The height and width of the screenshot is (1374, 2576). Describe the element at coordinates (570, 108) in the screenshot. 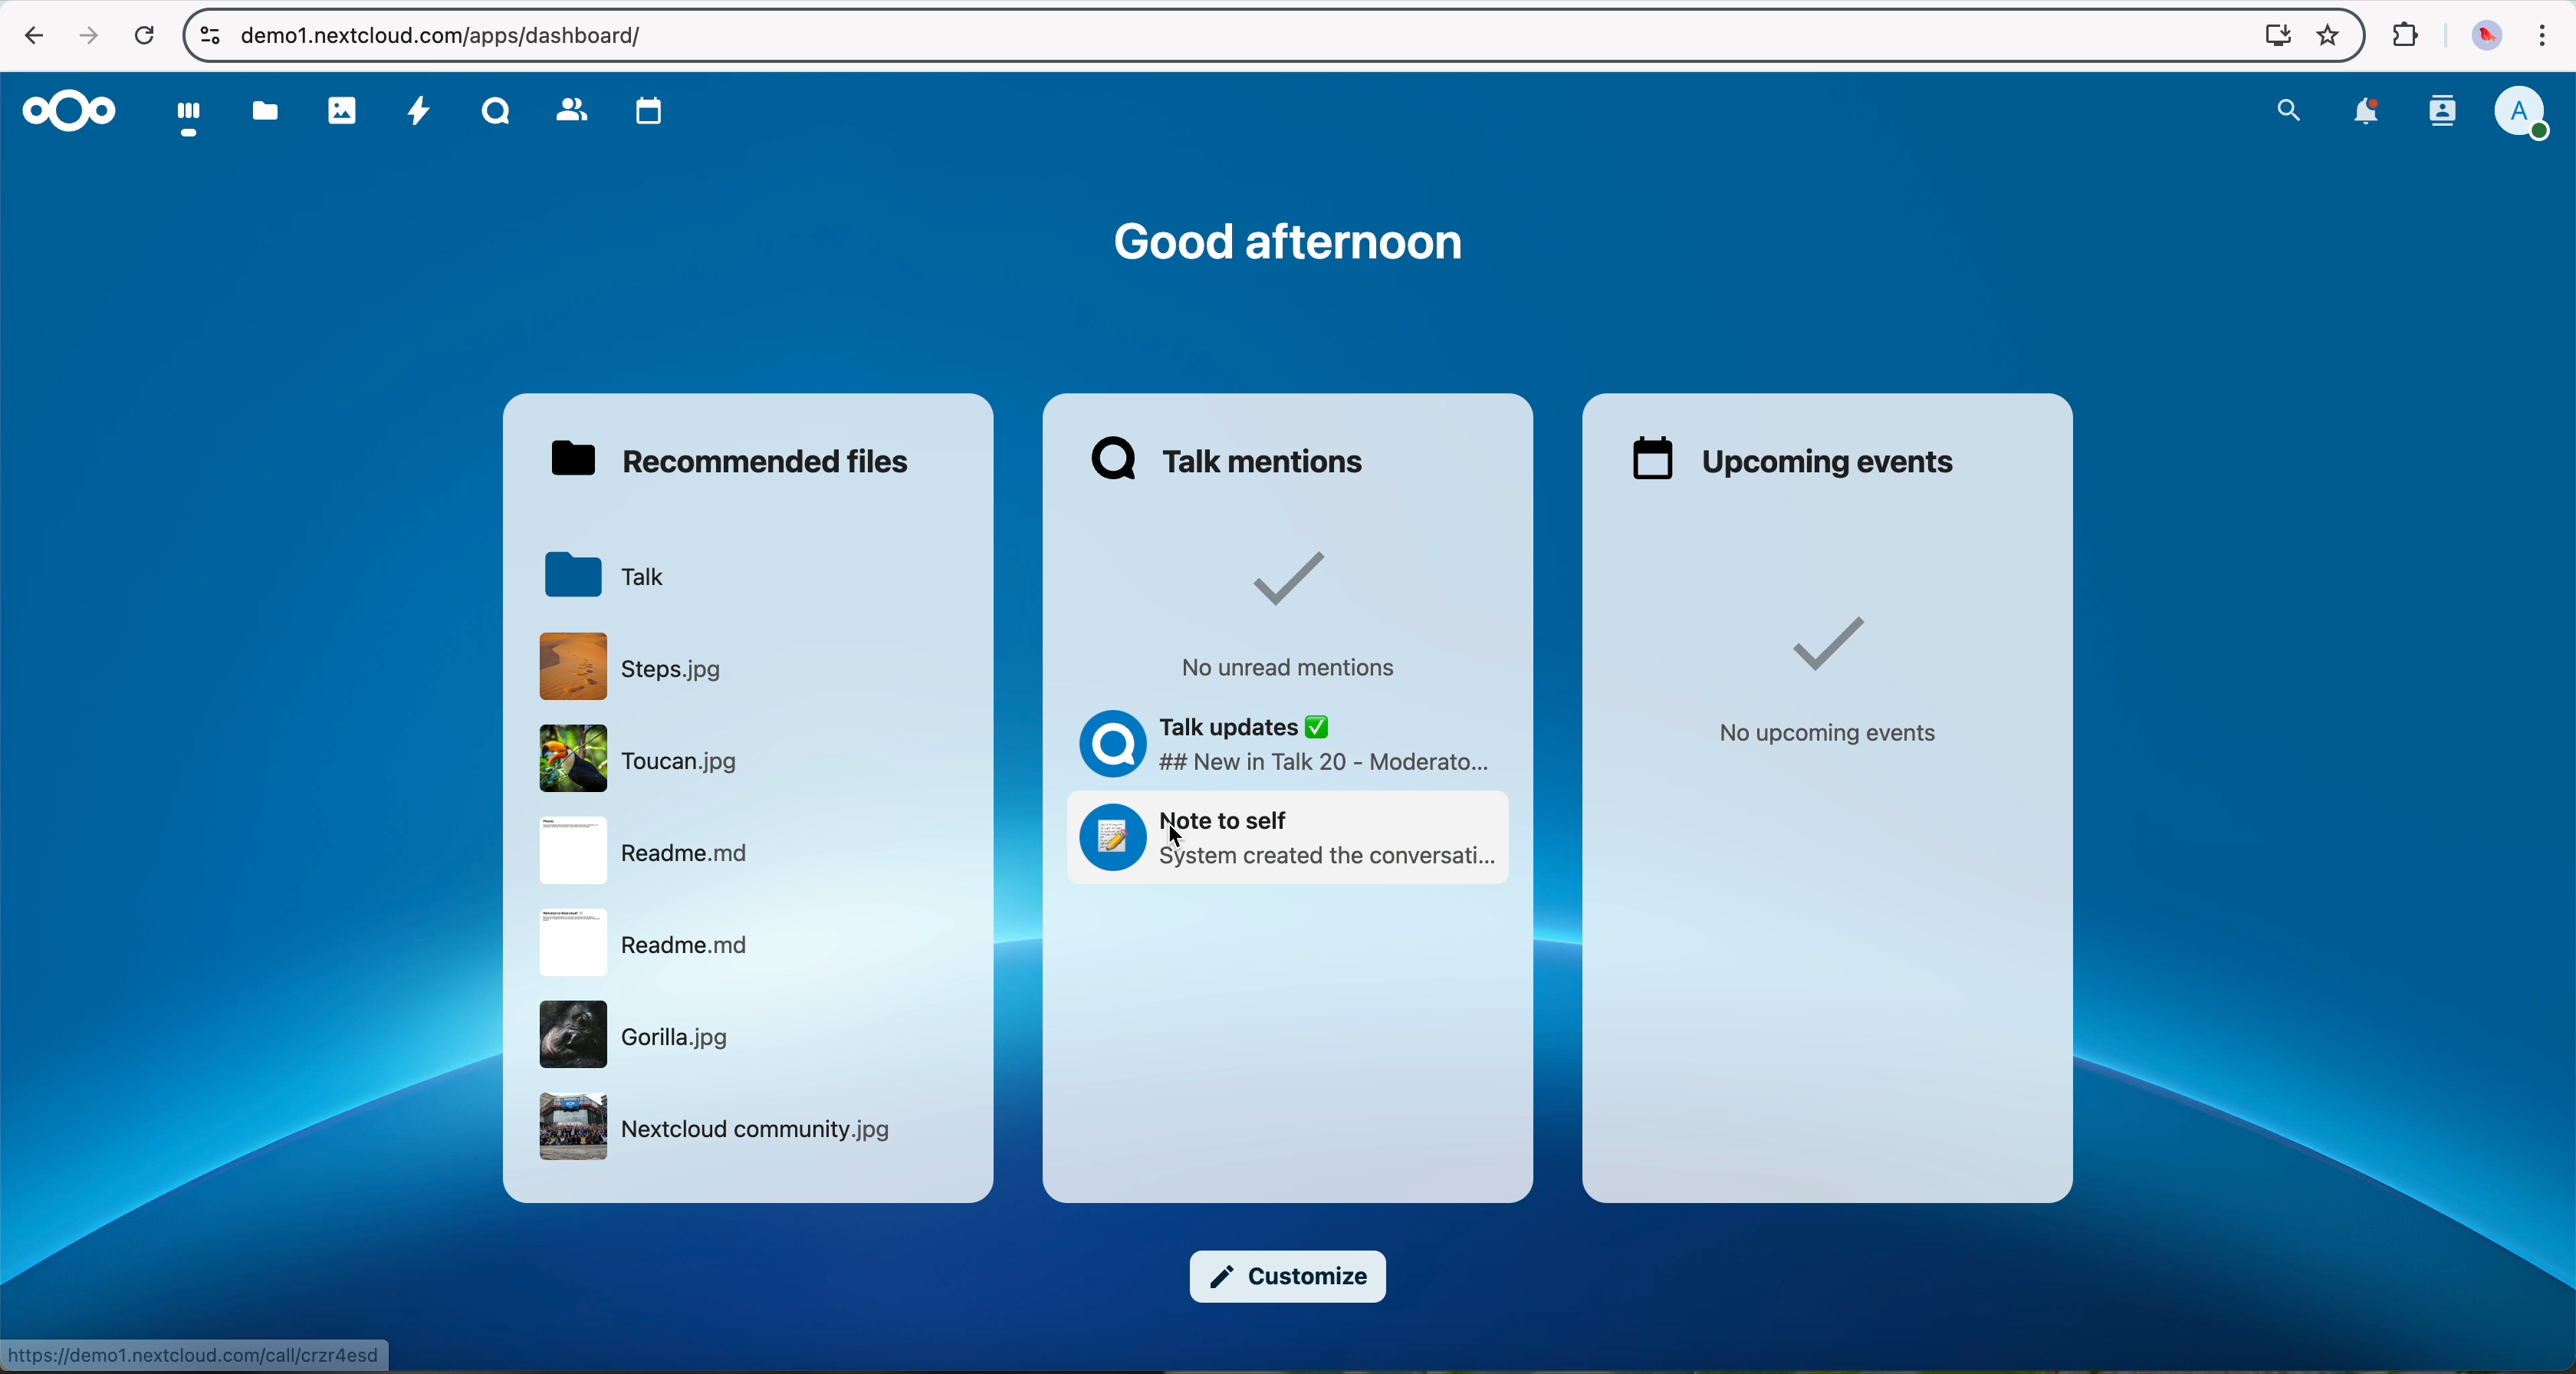

I see `contacts` at that location.